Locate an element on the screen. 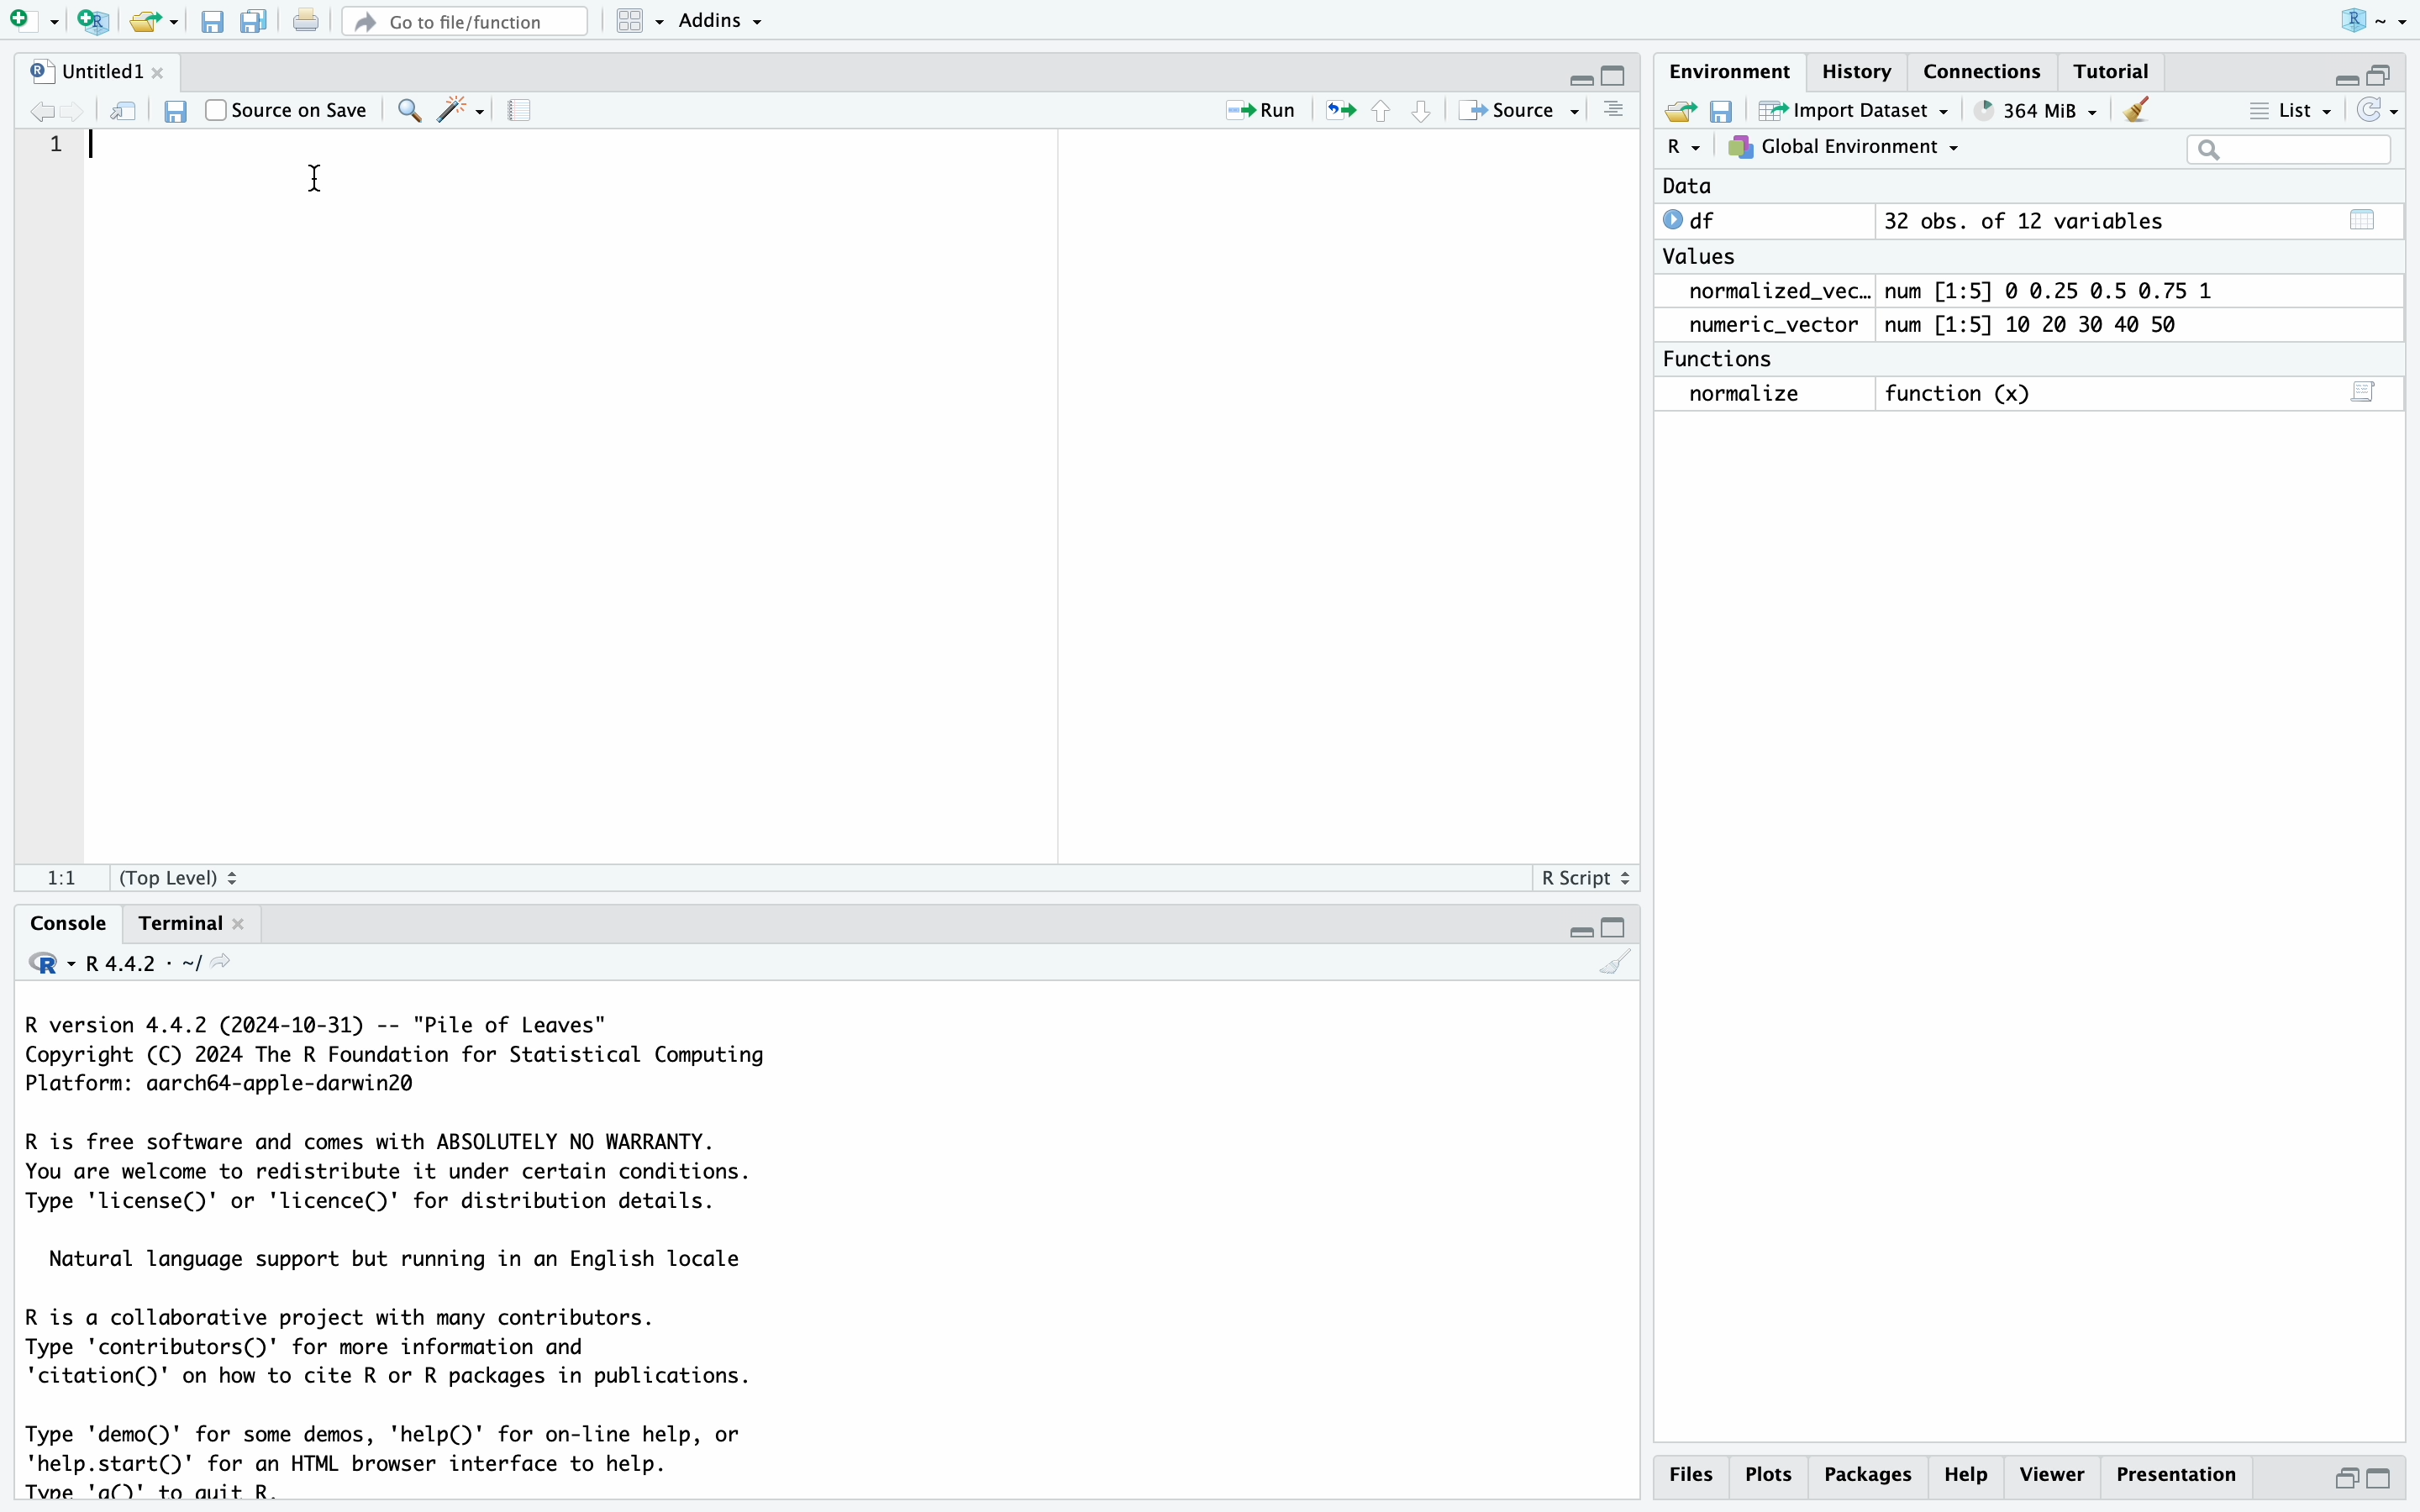 Image resolution: width=2420 pixels, height=1512 pixels. 653 MB is located at coordinates (2049, 109).